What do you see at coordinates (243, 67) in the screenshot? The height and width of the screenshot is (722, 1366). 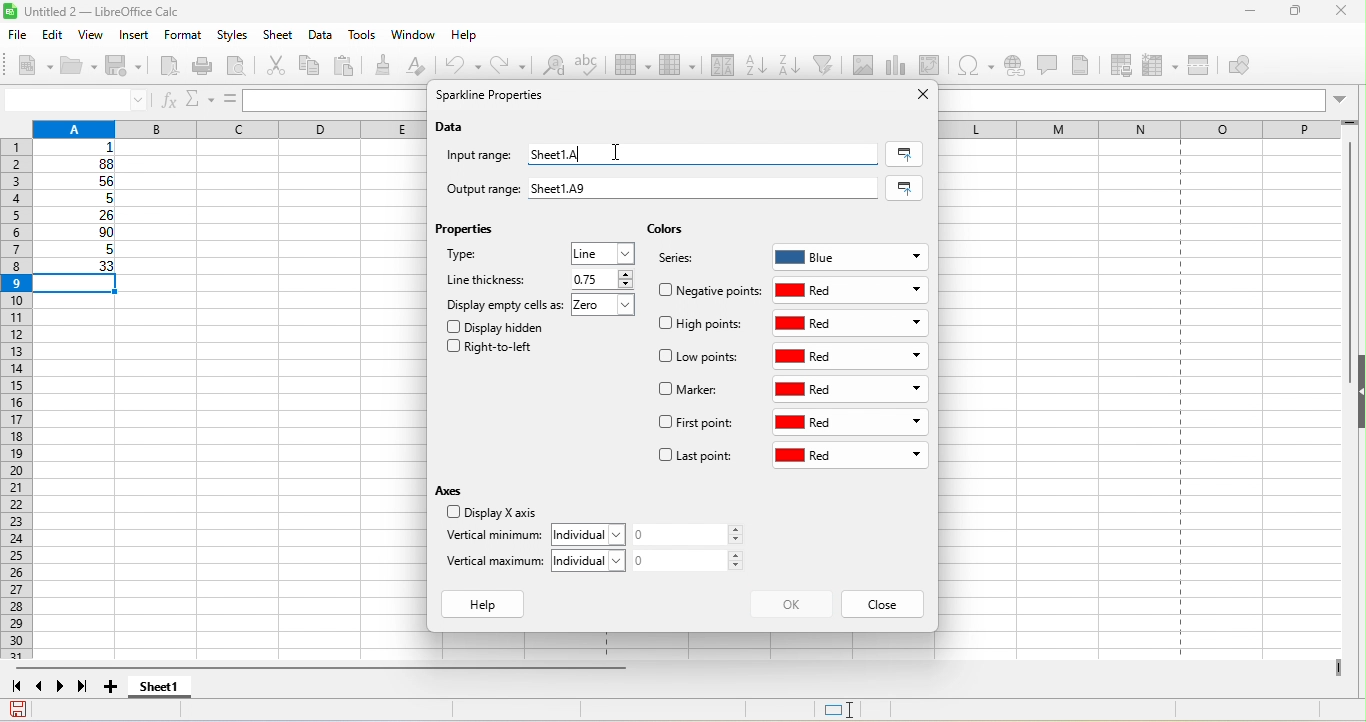 I see `print preview` at bounding box center [243, 67].